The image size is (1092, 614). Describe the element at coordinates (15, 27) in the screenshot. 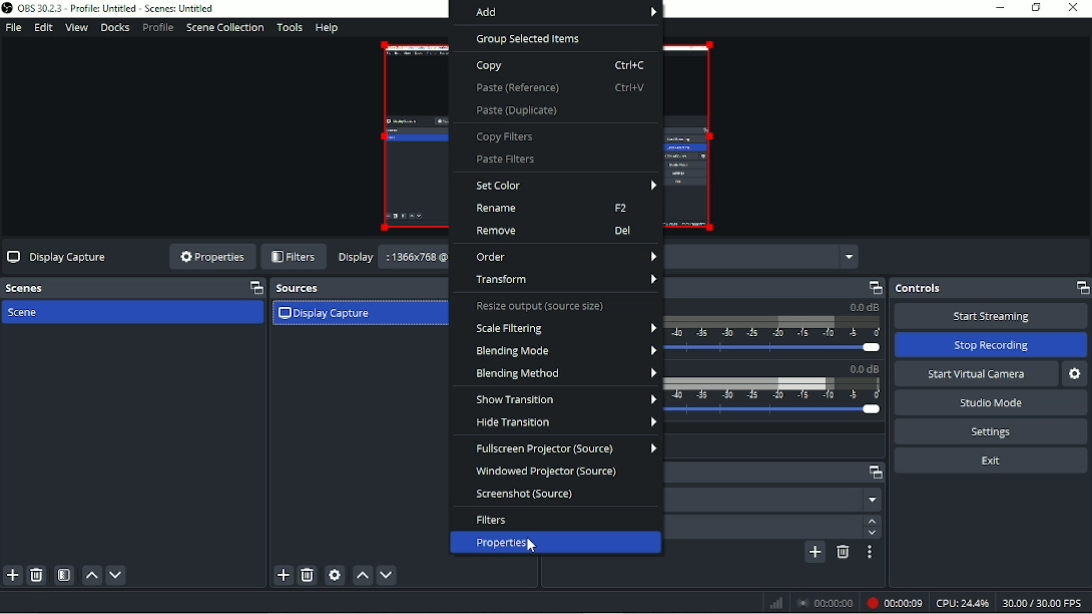

I see `File` at that location.